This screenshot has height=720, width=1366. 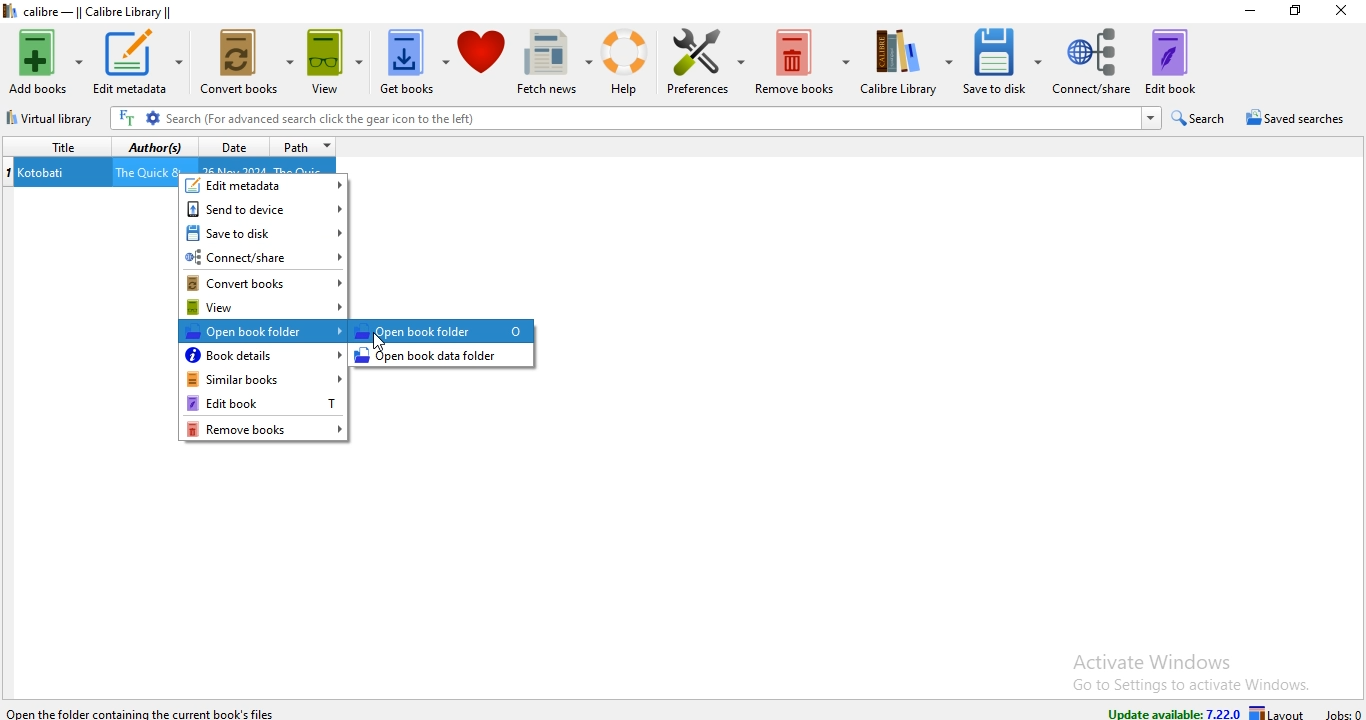 What do you see at coordinates (265, 207) in the screenshot?
I see `send to device` at bounding box center [265, 207].